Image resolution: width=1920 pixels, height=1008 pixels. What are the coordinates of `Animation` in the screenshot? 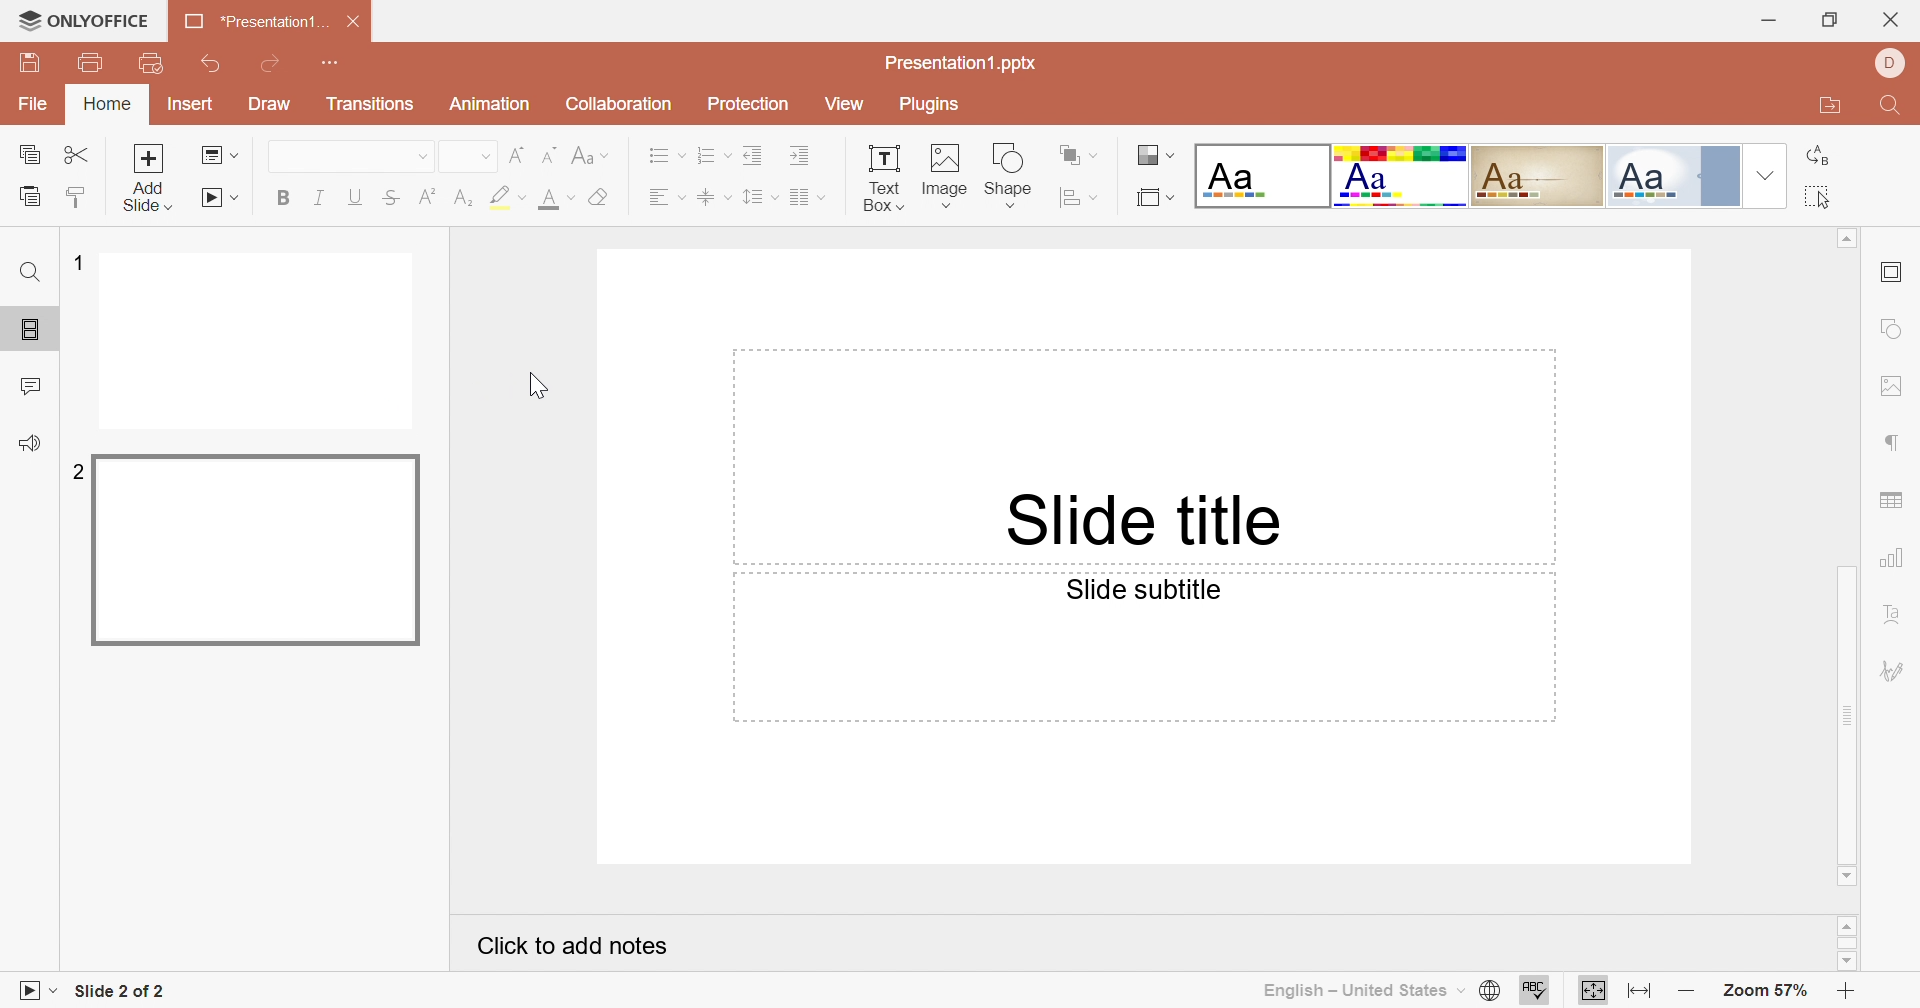 It's located at (490, 104).